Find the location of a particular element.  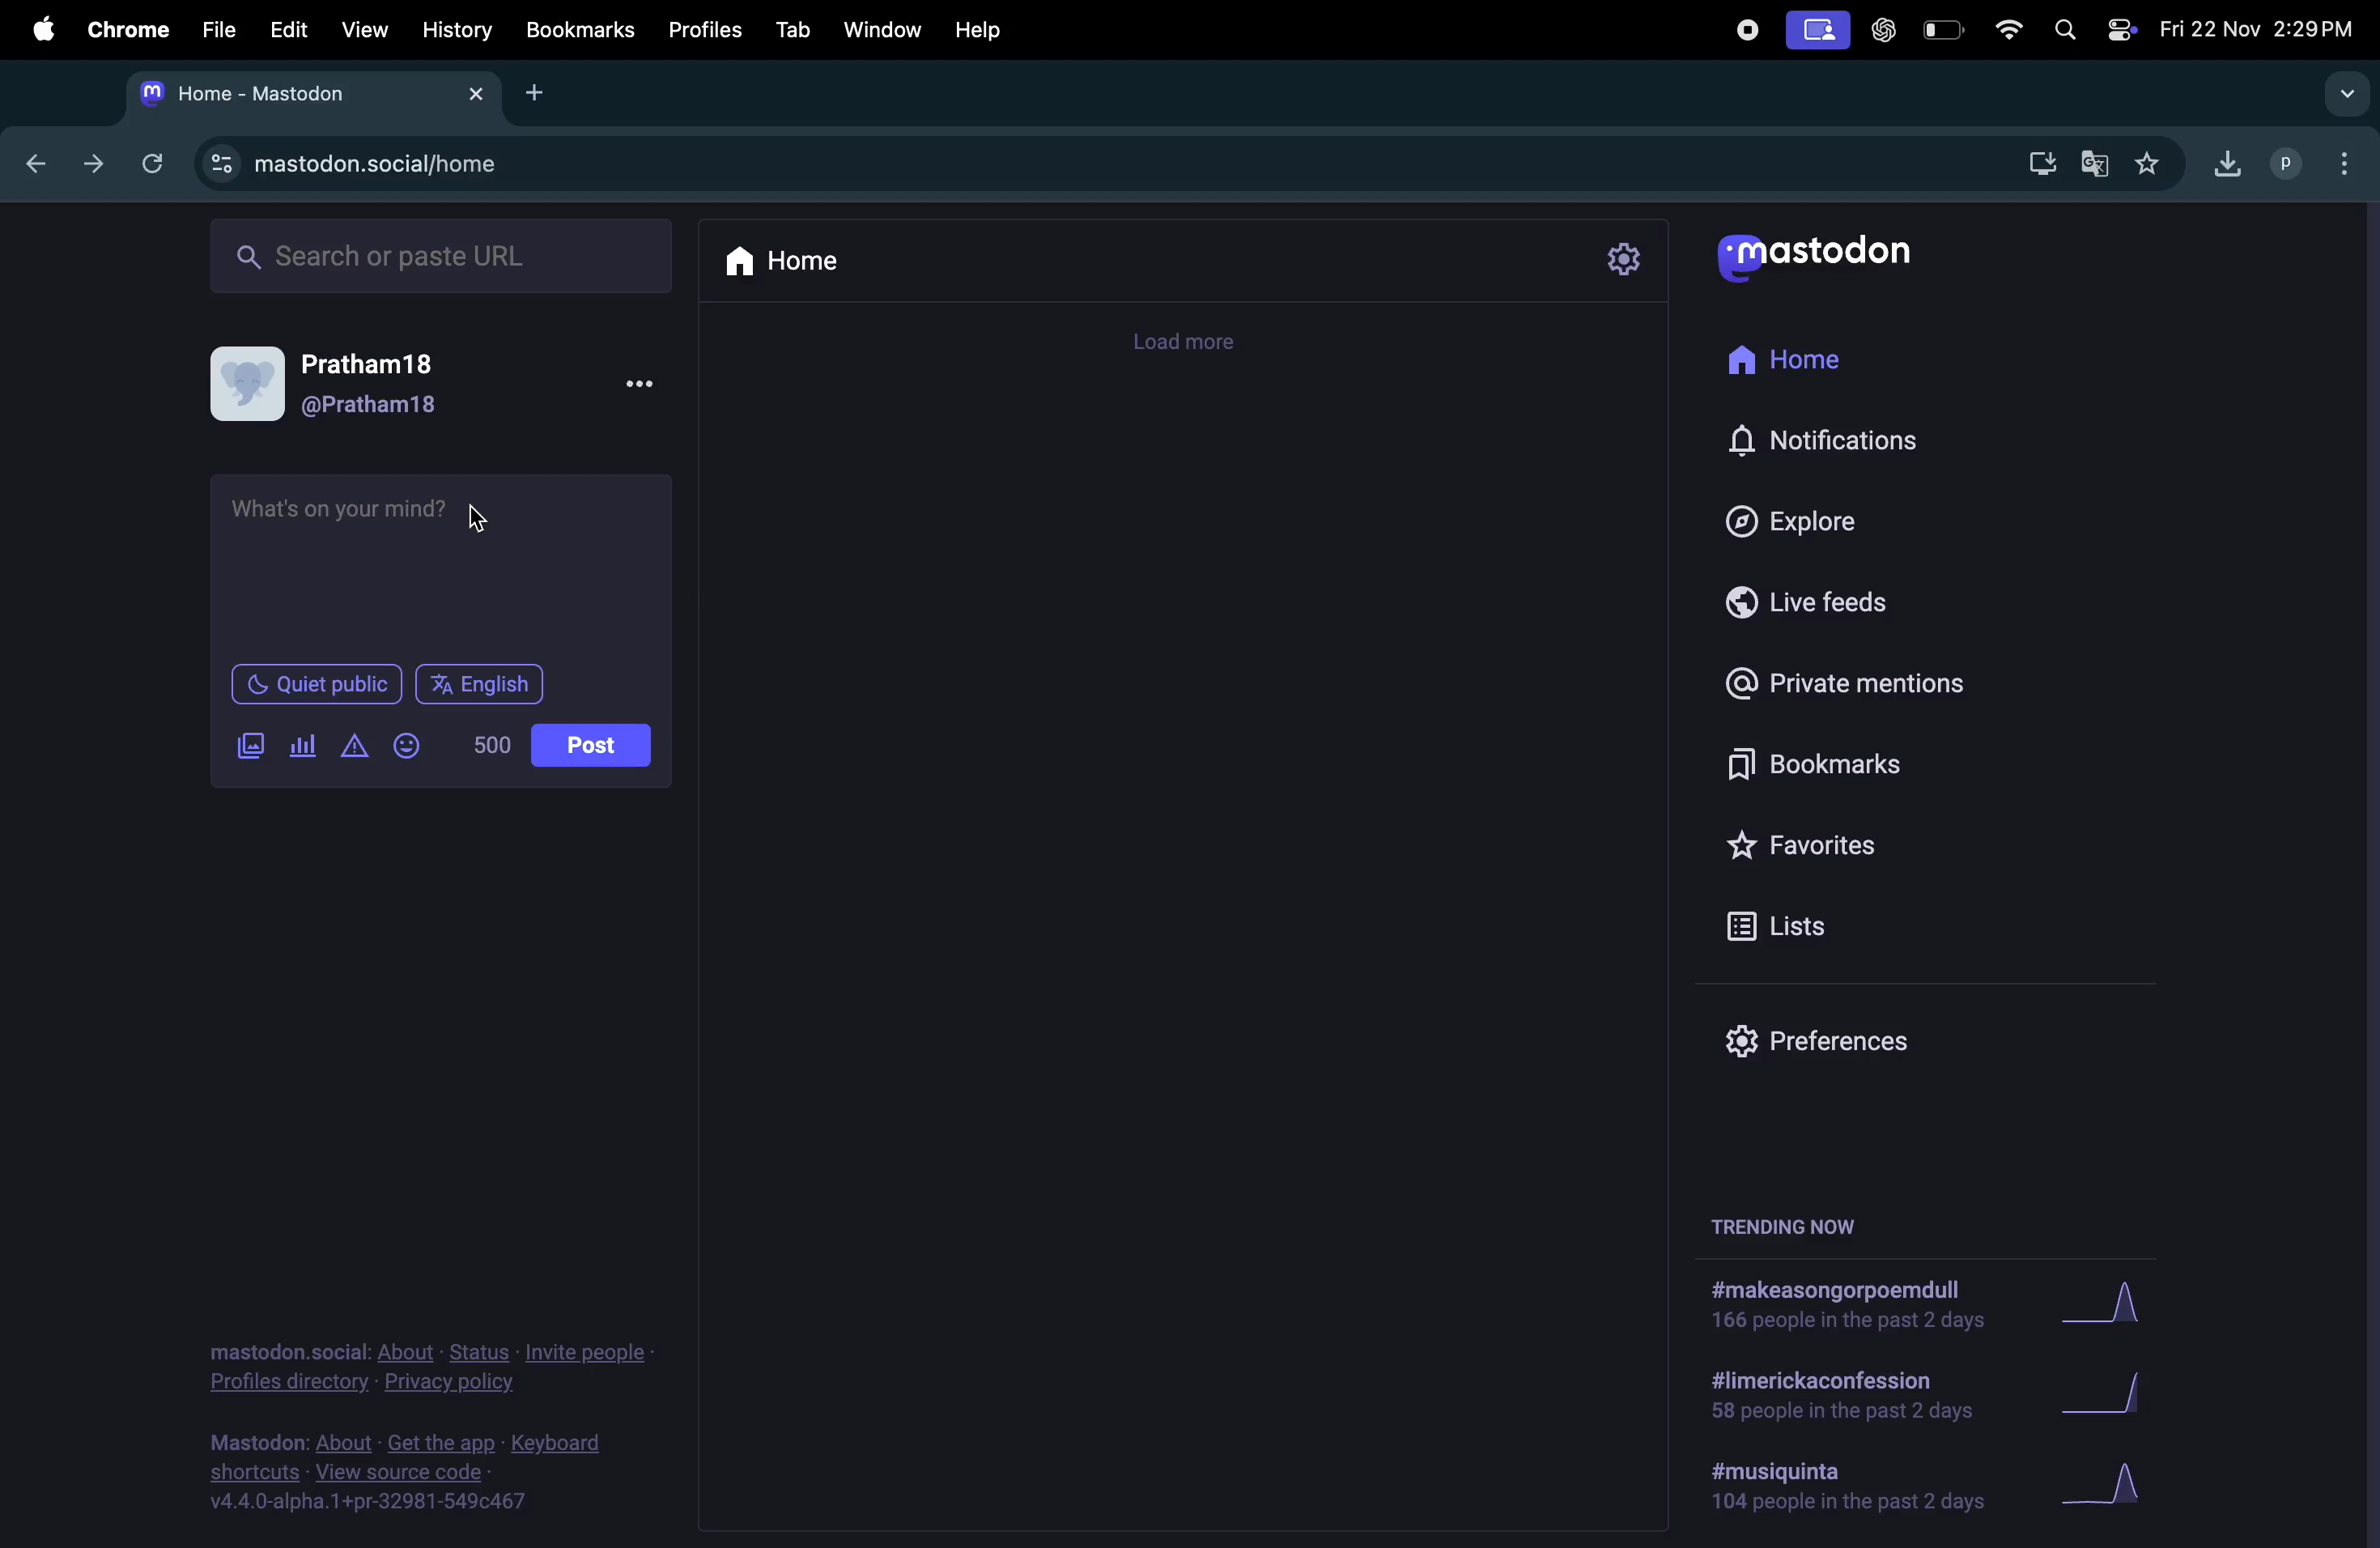

search is located at coordinates (2064, 31).